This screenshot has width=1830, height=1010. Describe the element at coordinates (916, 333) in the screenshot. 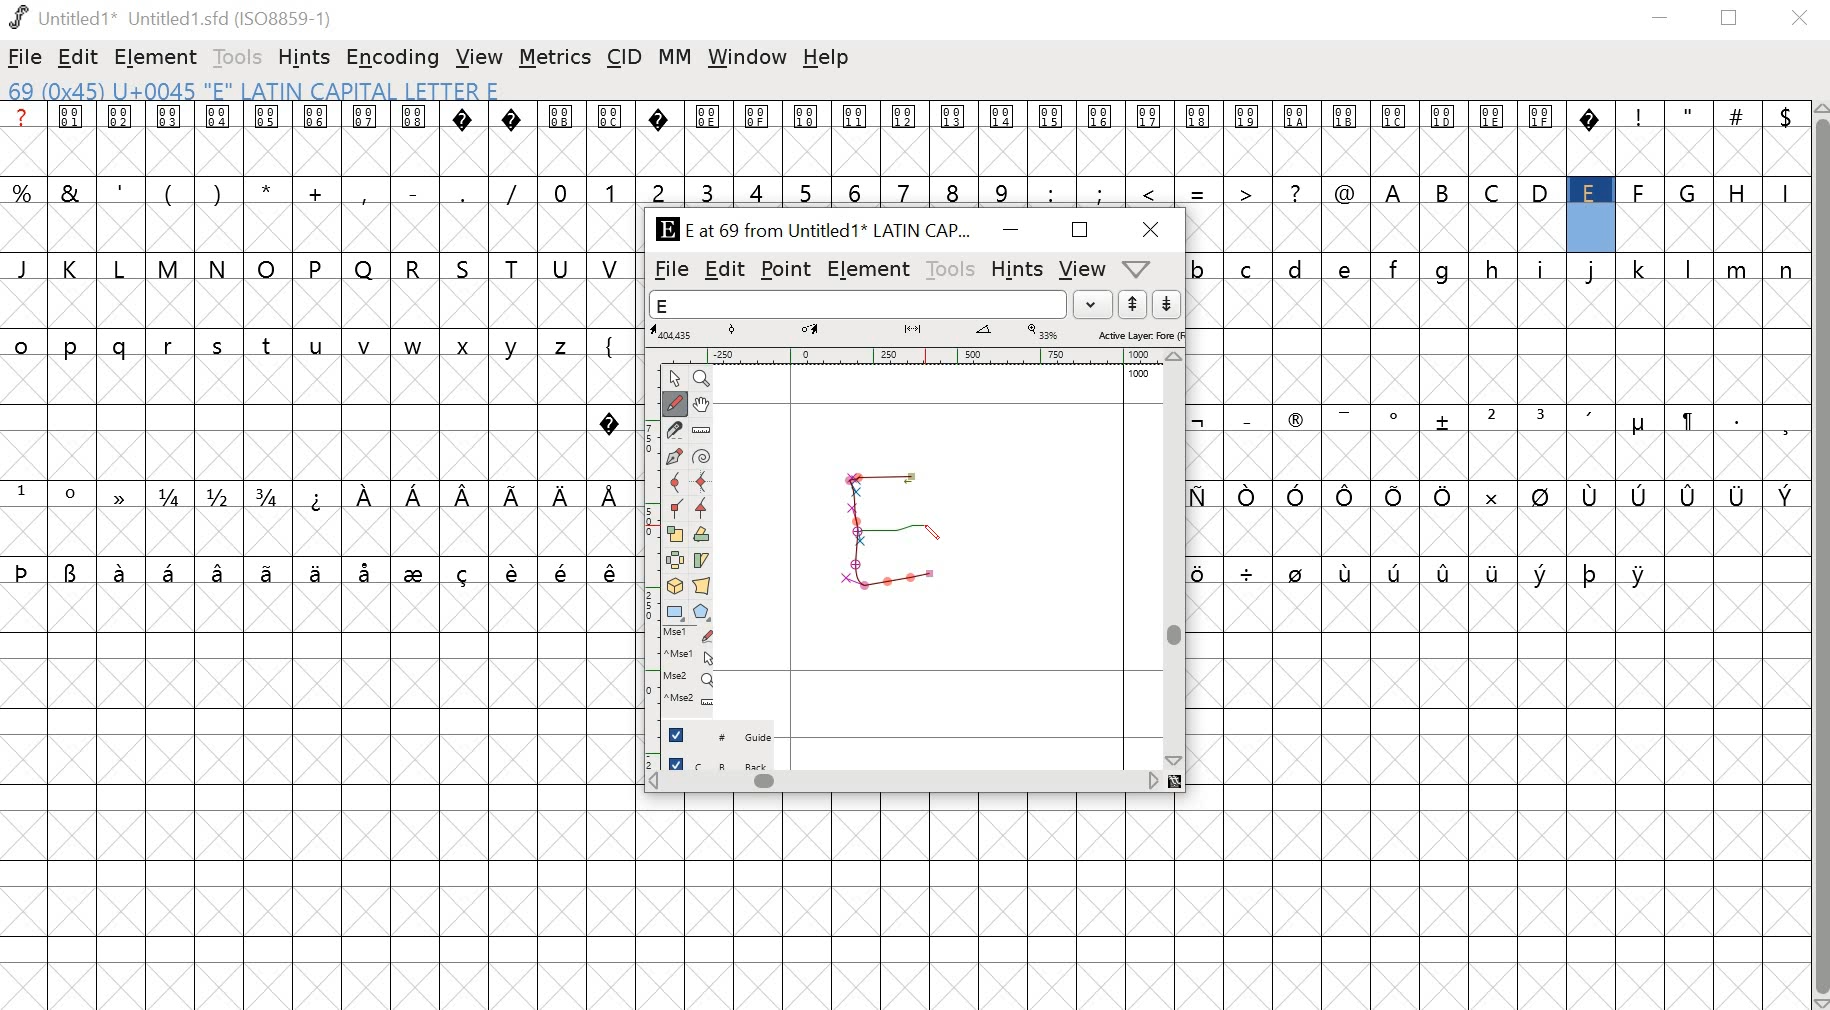

I see `measurements` at that location.